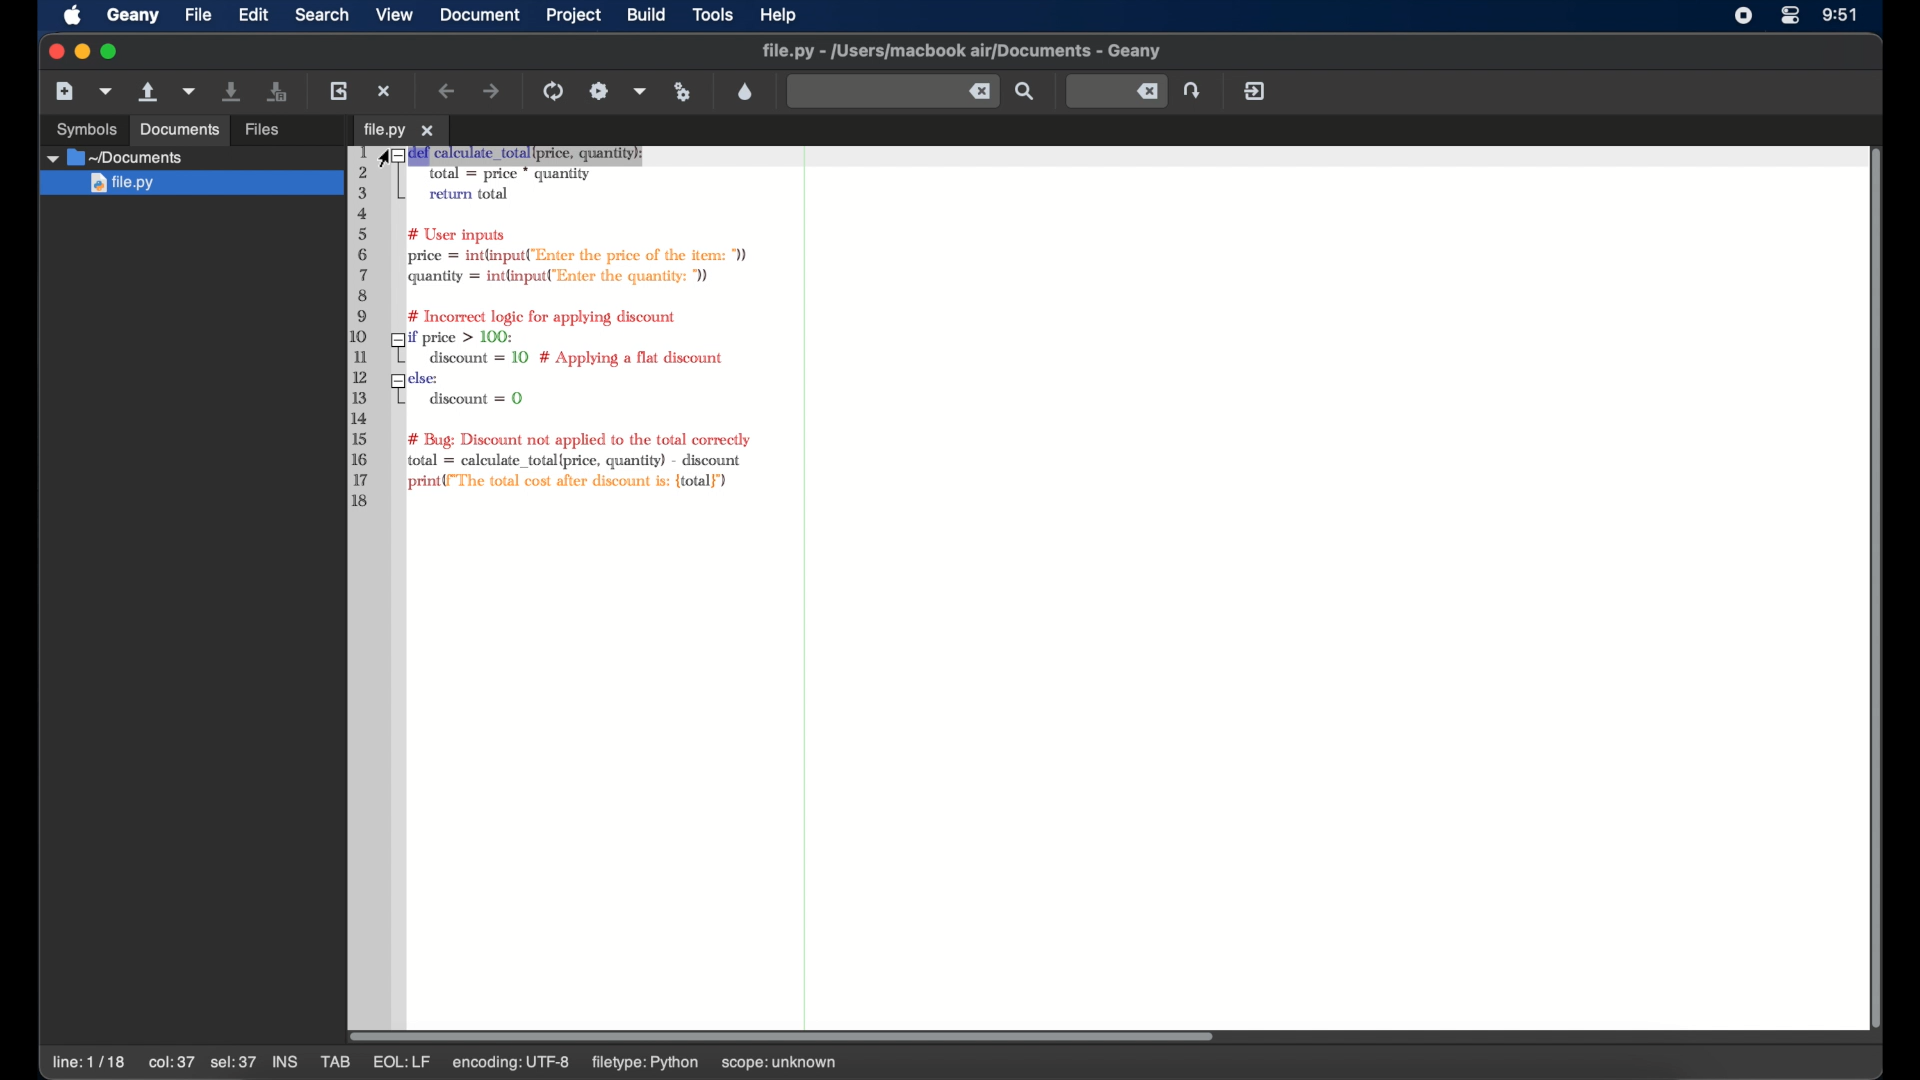 This screenshot has height=1080, width=1920. I want to click on ins, so click(284, 1060).